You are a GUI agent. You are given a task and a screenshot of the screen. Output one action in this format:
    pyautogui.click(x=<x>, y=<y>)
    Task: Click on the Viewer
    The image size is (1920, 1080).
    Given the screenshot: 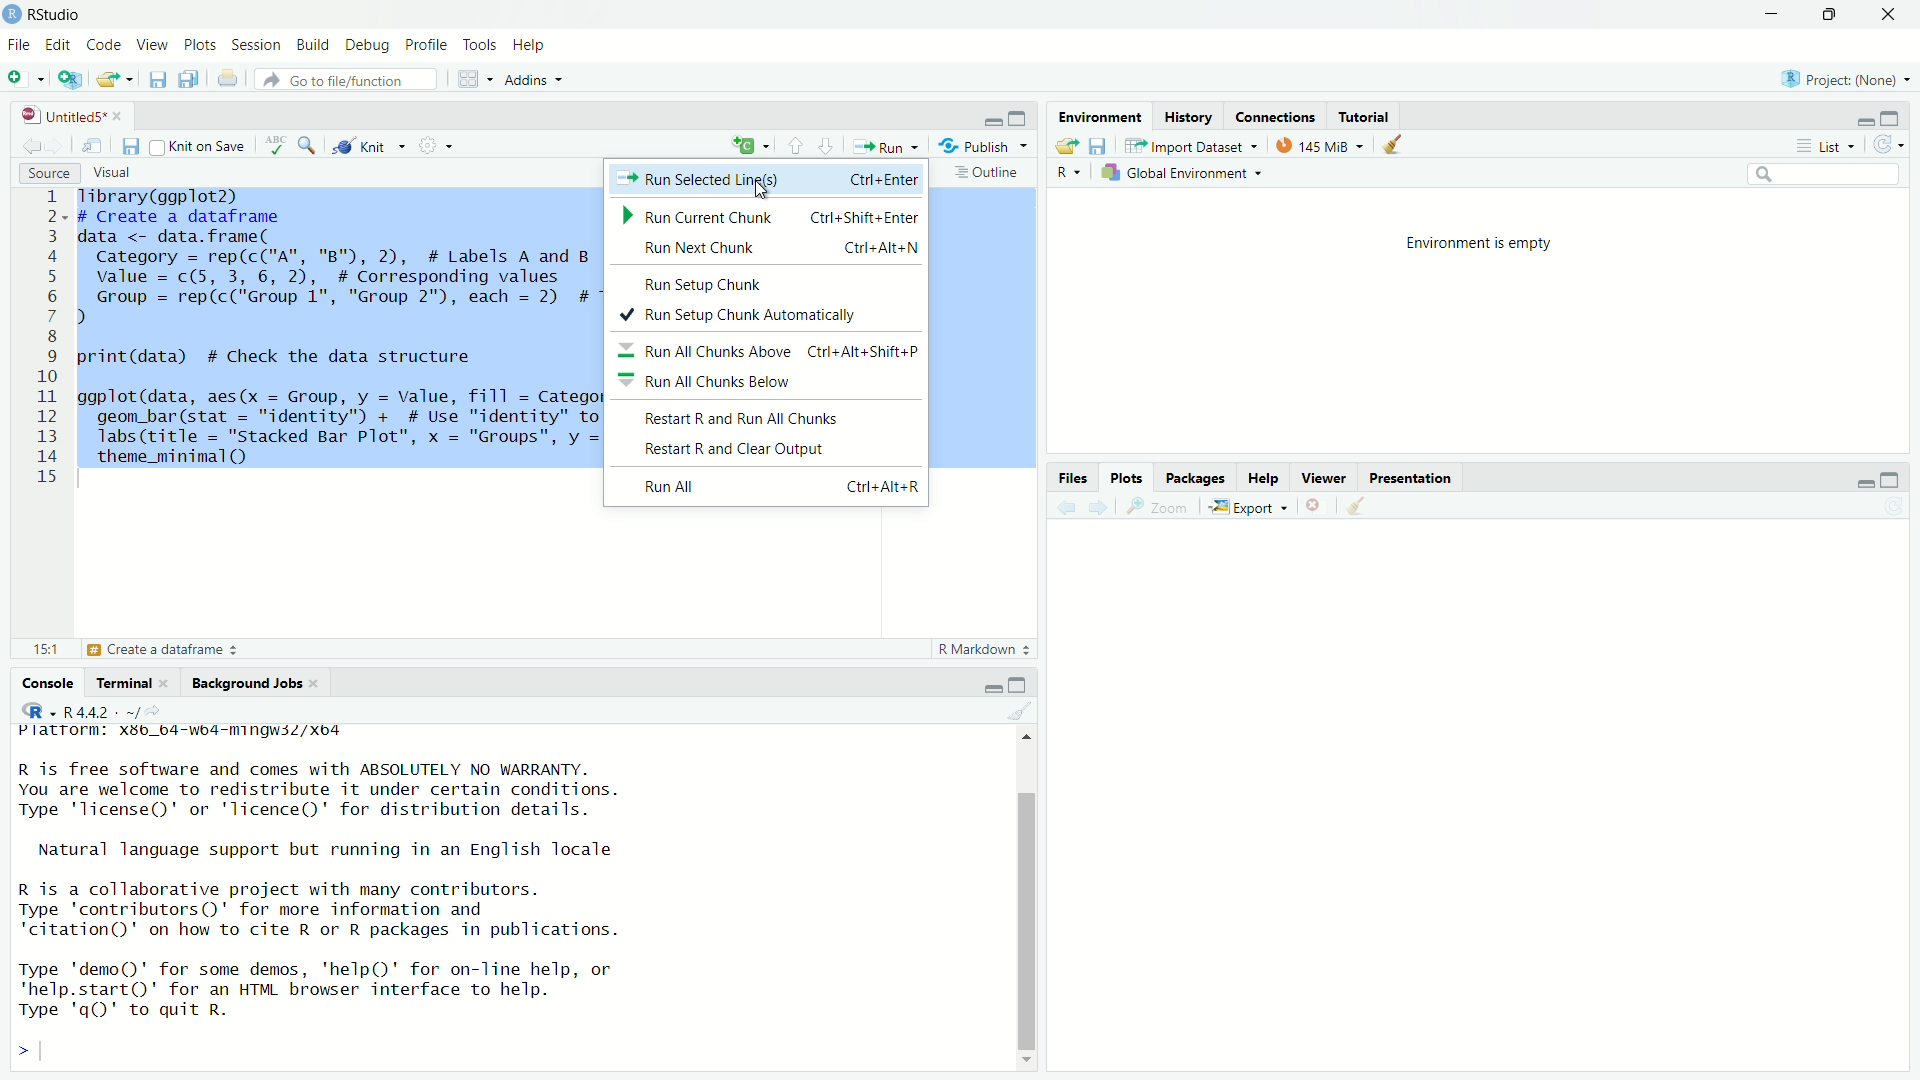 What is the action you would take?
    pyautogui.click(x=1323, y=478)
    